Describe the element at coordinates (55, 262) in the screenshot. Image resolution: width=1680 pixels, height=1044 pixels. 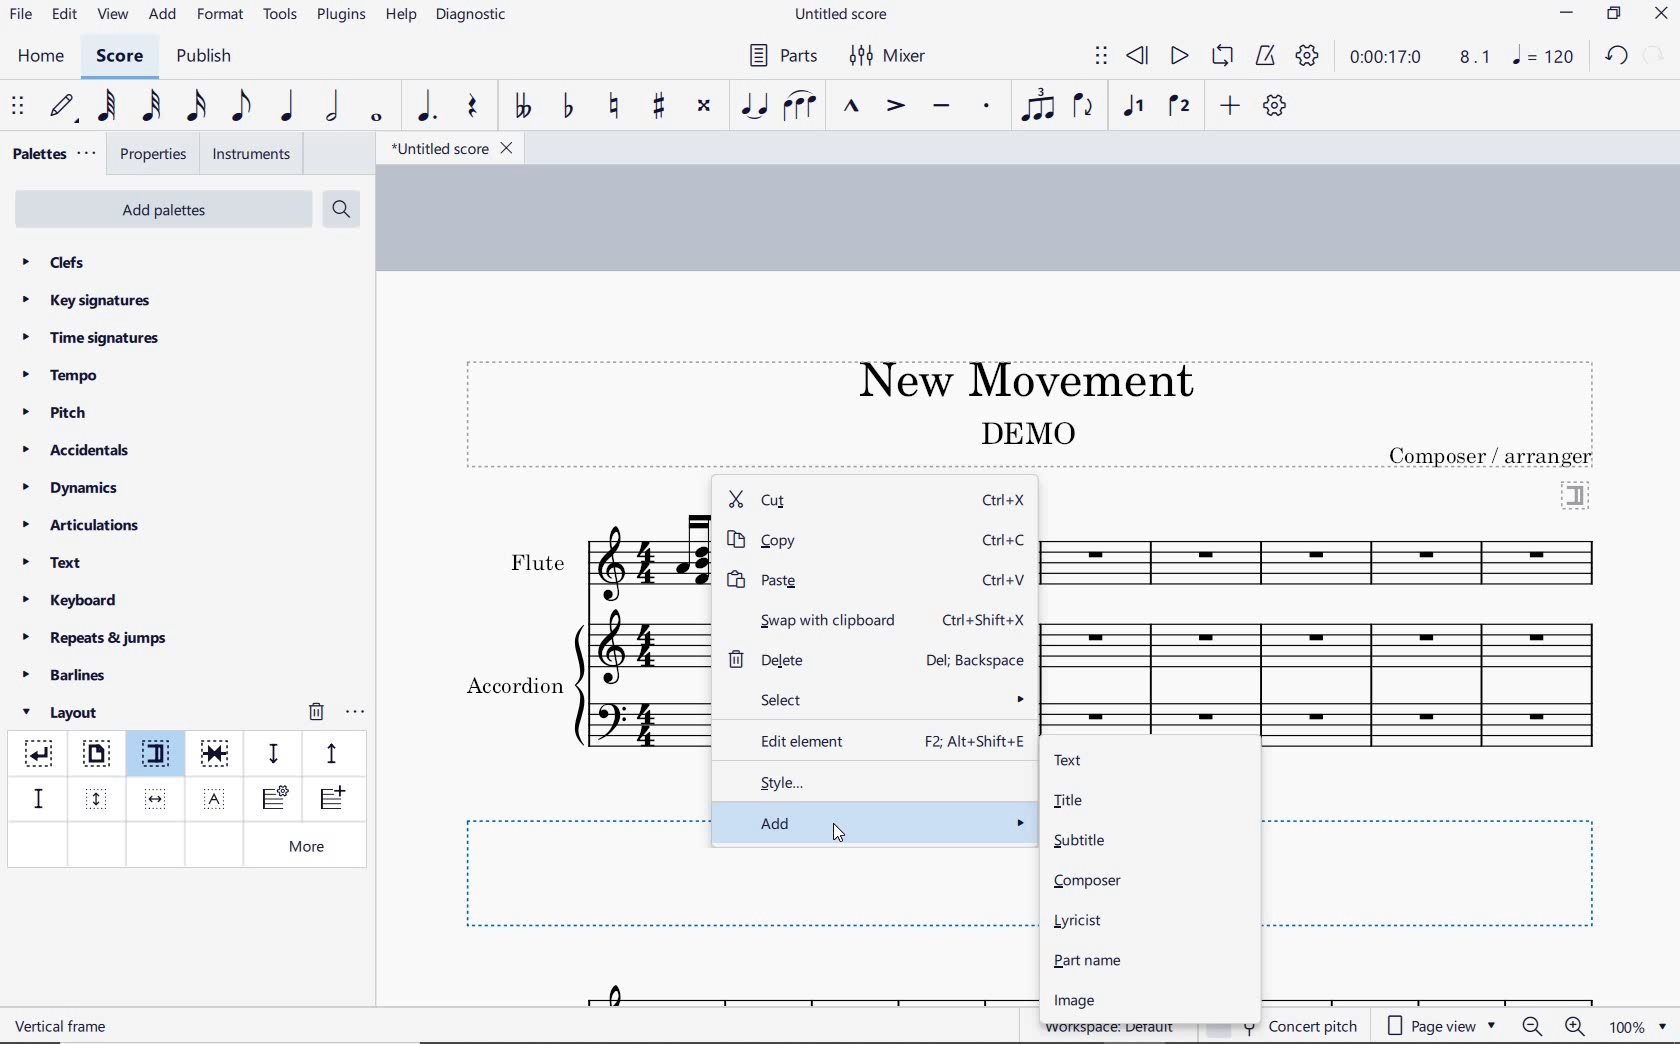
I see `clefs` at that location.